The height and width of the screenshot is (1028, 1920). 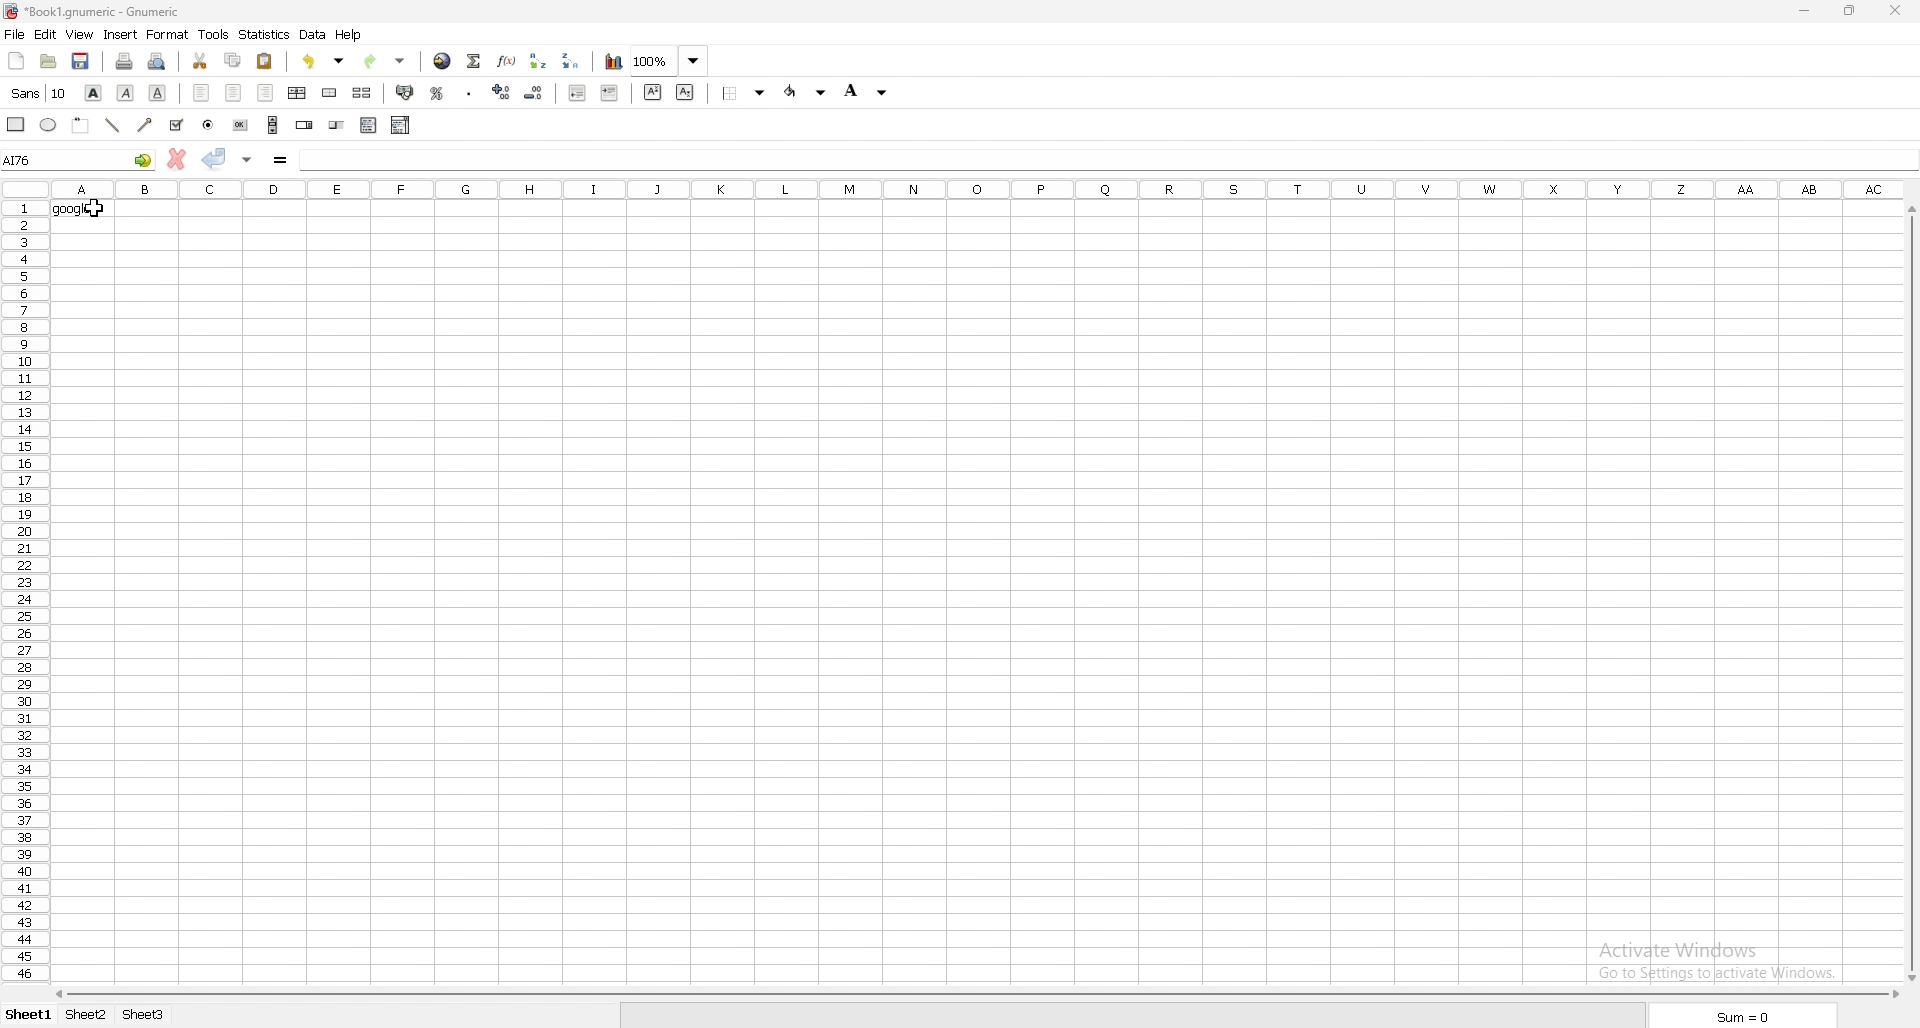 What do you see at coordinates (350, 34) in the screenshot?
I see `help` at bounding box center [350, 34].